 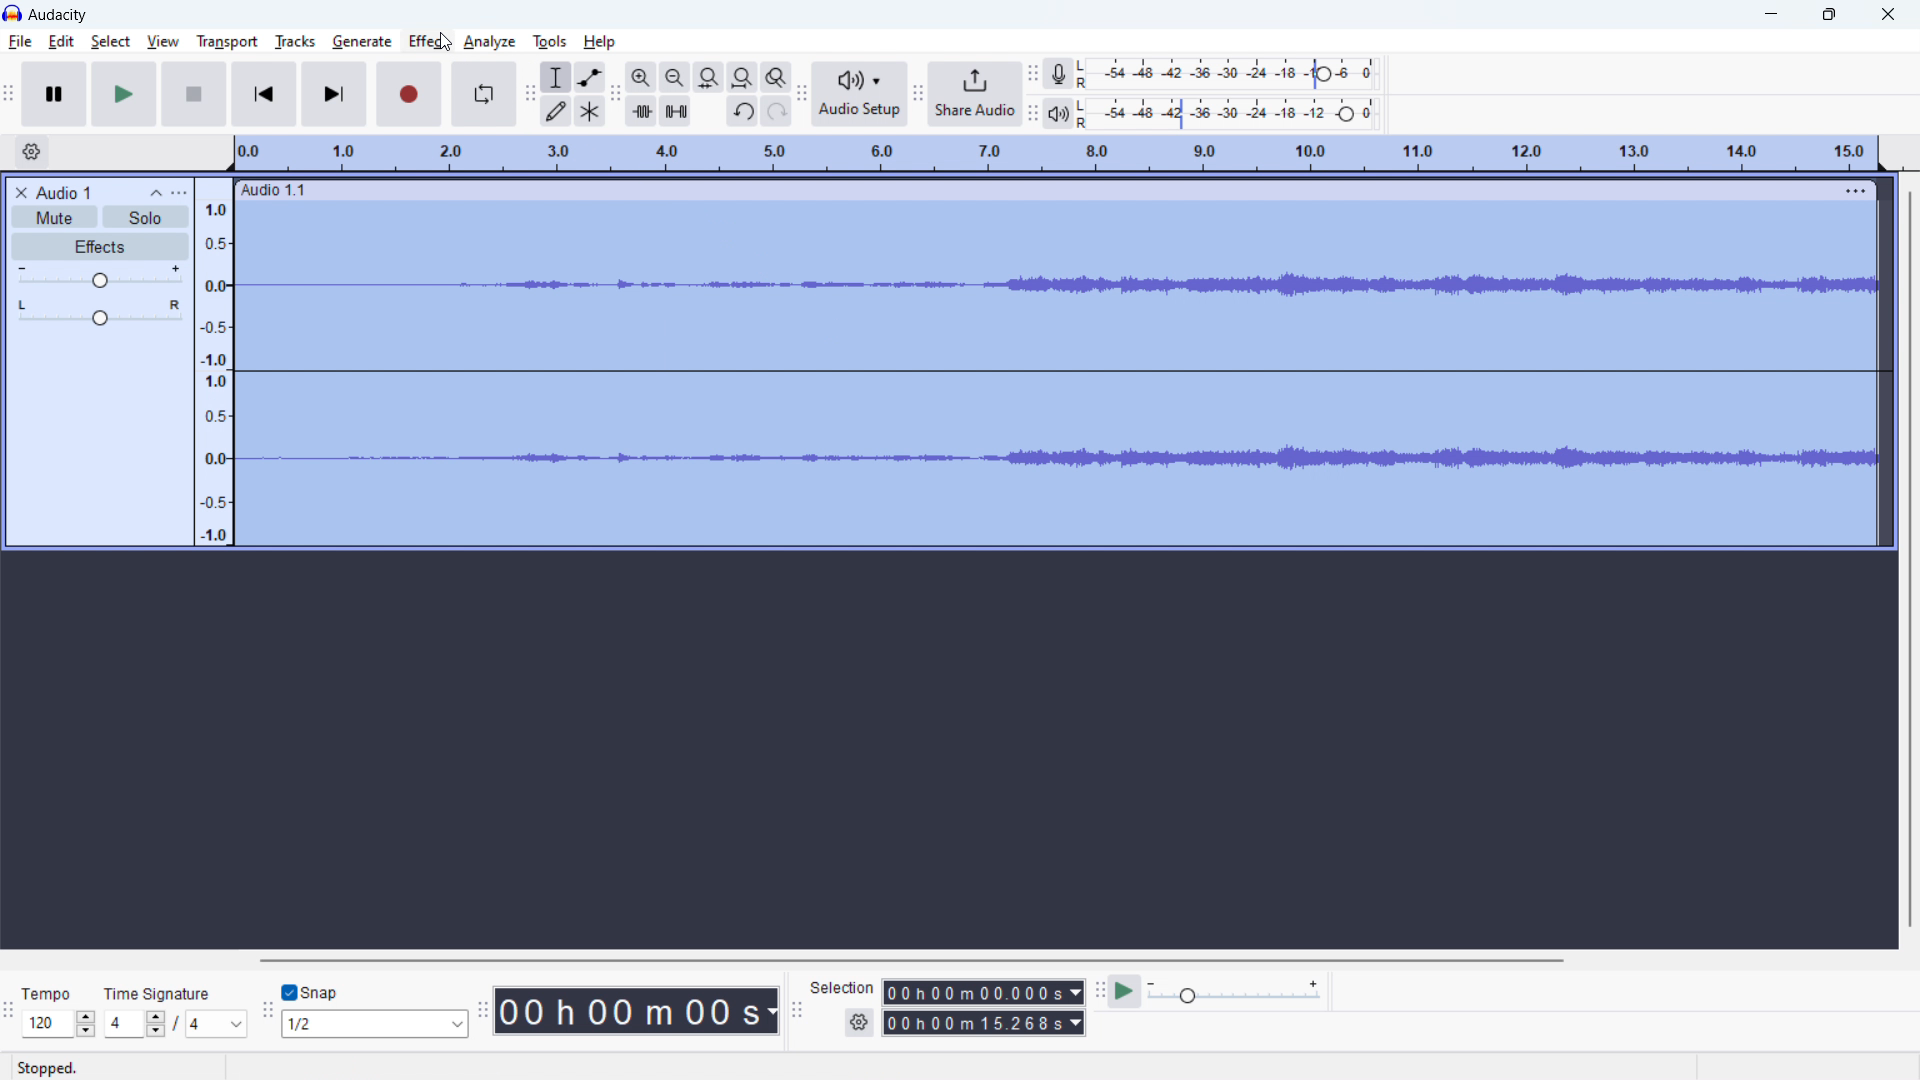 I want to click on 1/2 (select snapping), so click(x=376, y=1023).